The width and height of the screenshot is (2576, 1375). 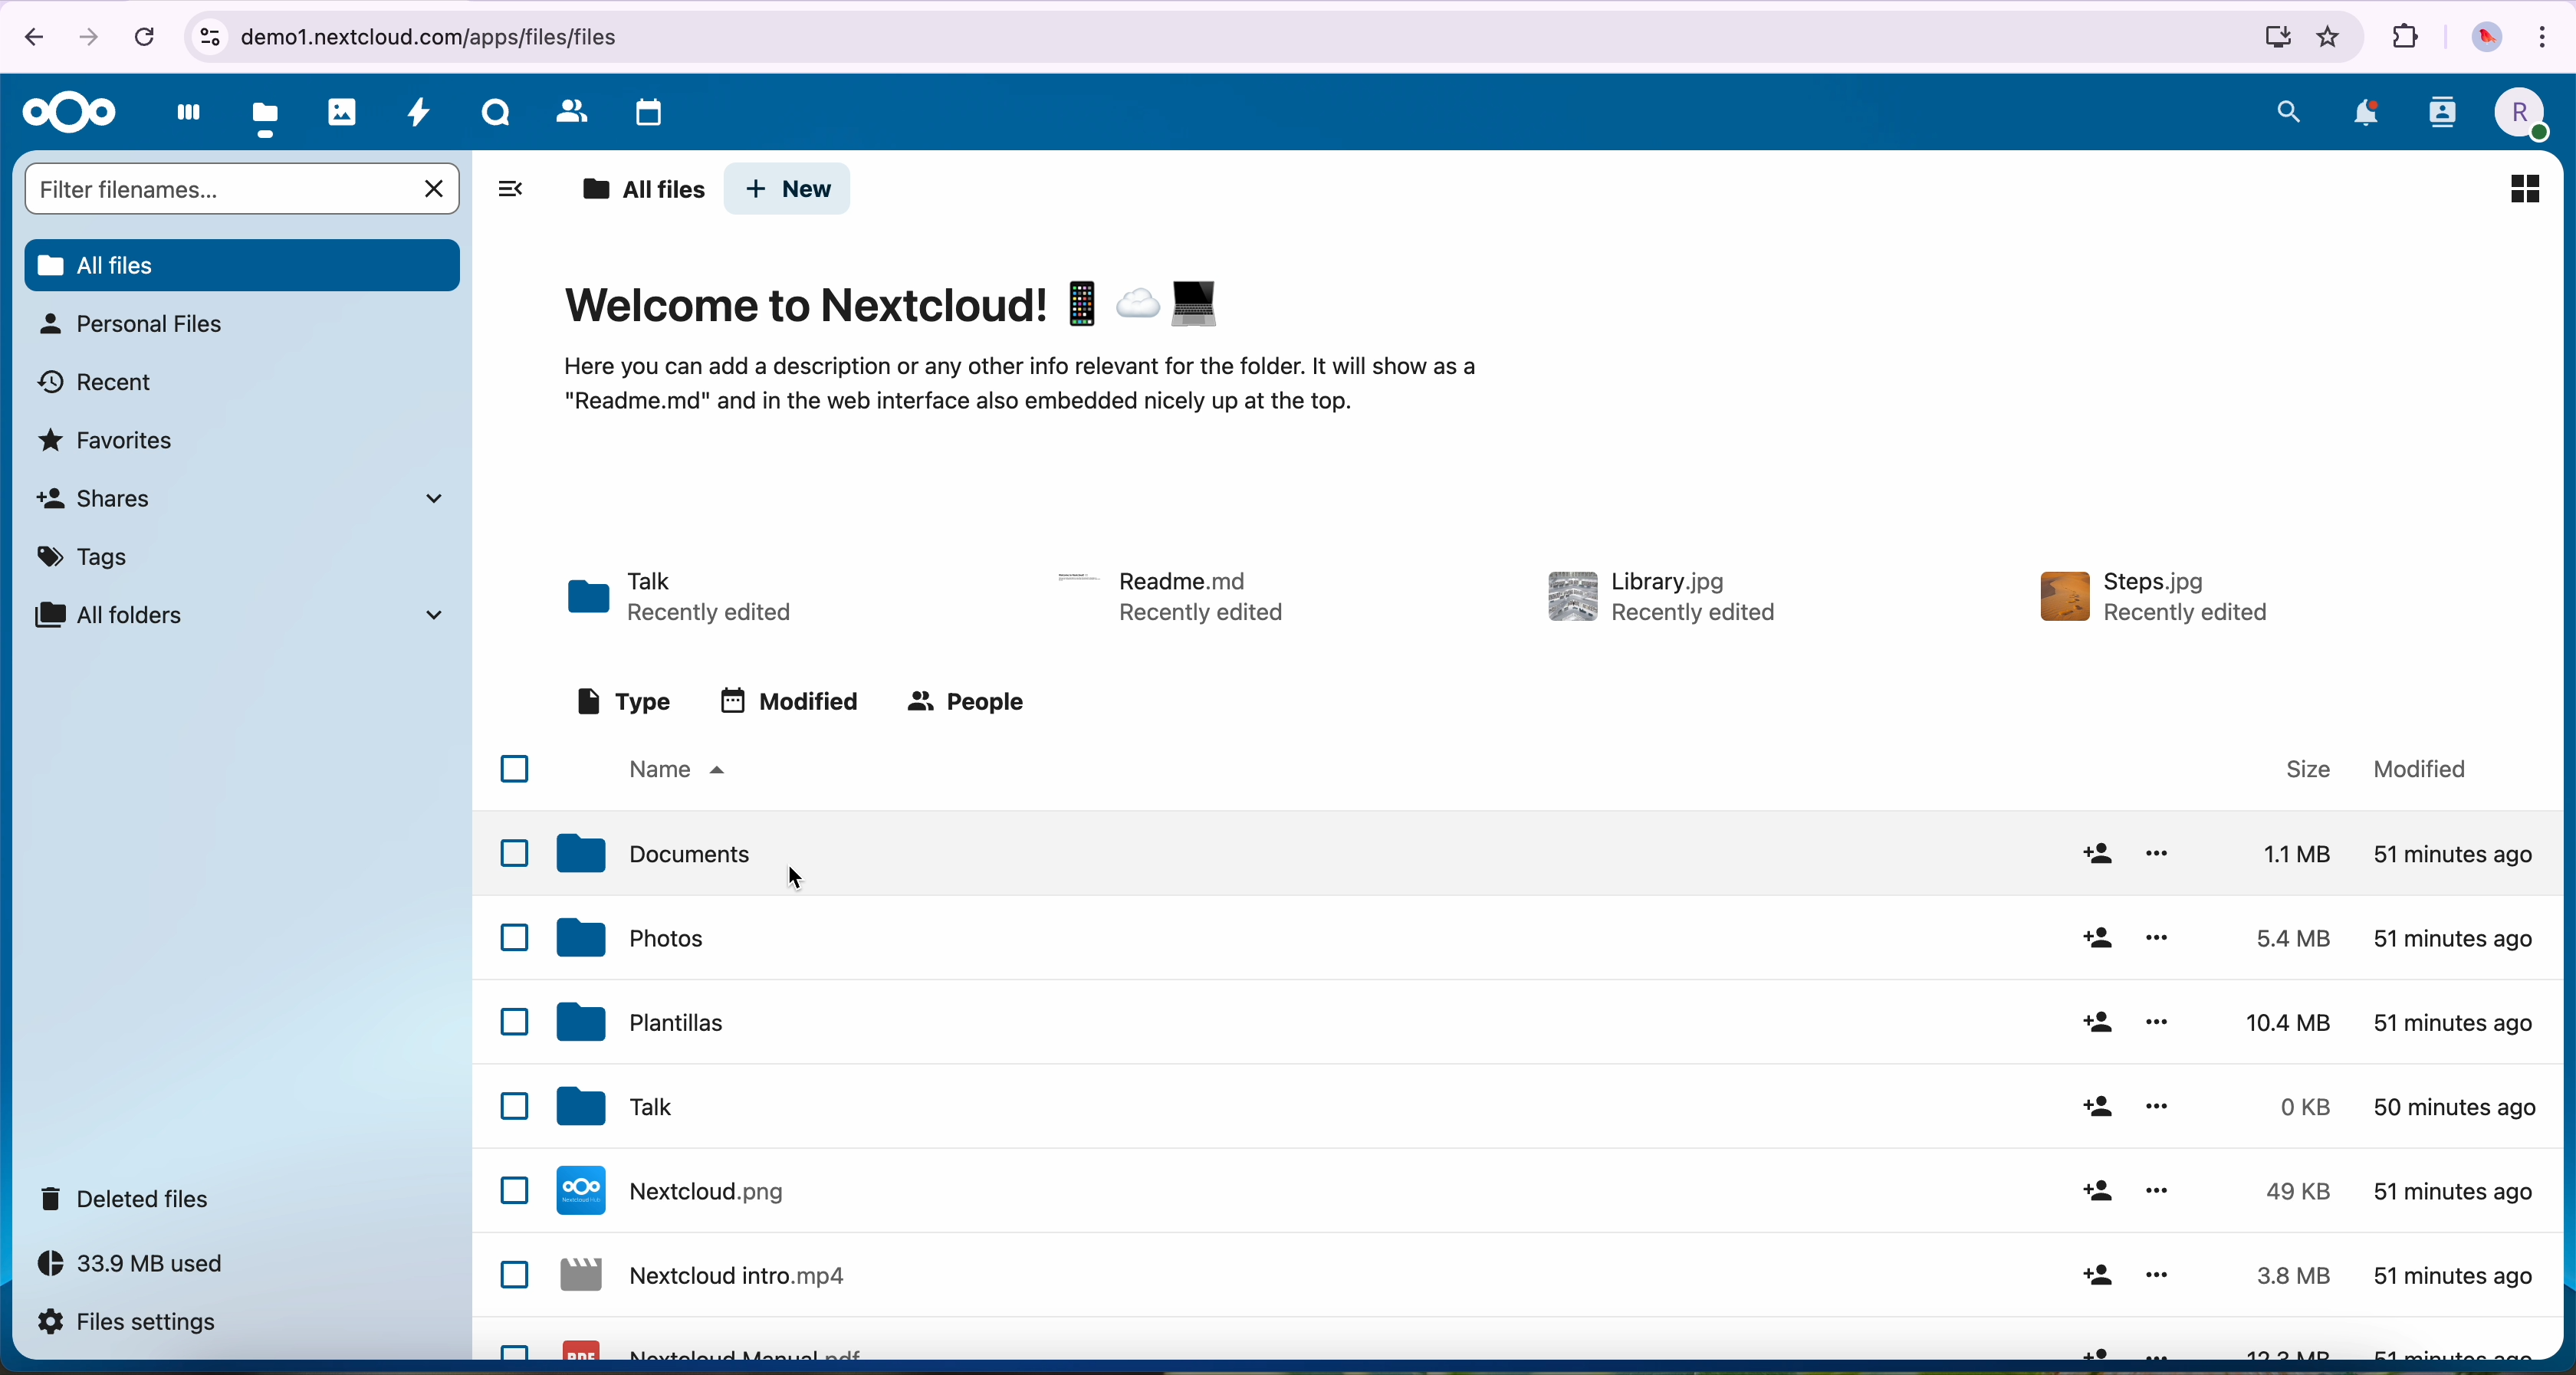 I want to click on modified, so click(x=2453, y=854).